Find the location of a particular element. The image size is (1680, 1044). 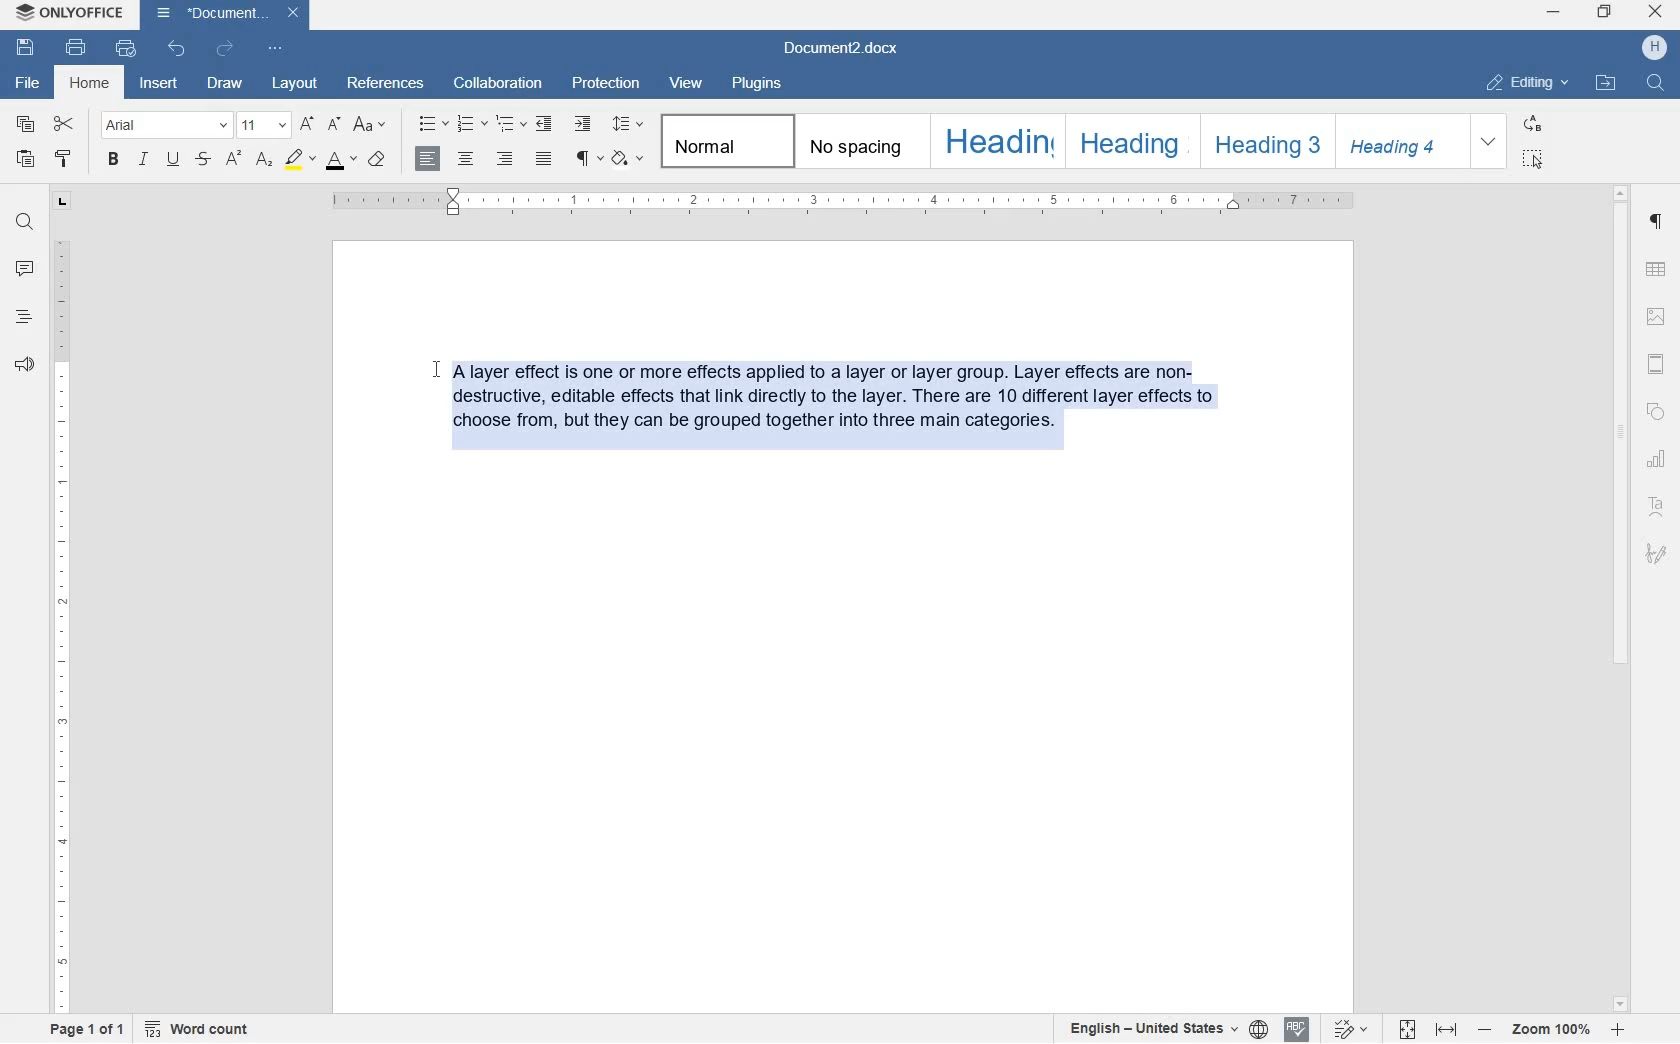

redo is located at coordinates (221, 50).